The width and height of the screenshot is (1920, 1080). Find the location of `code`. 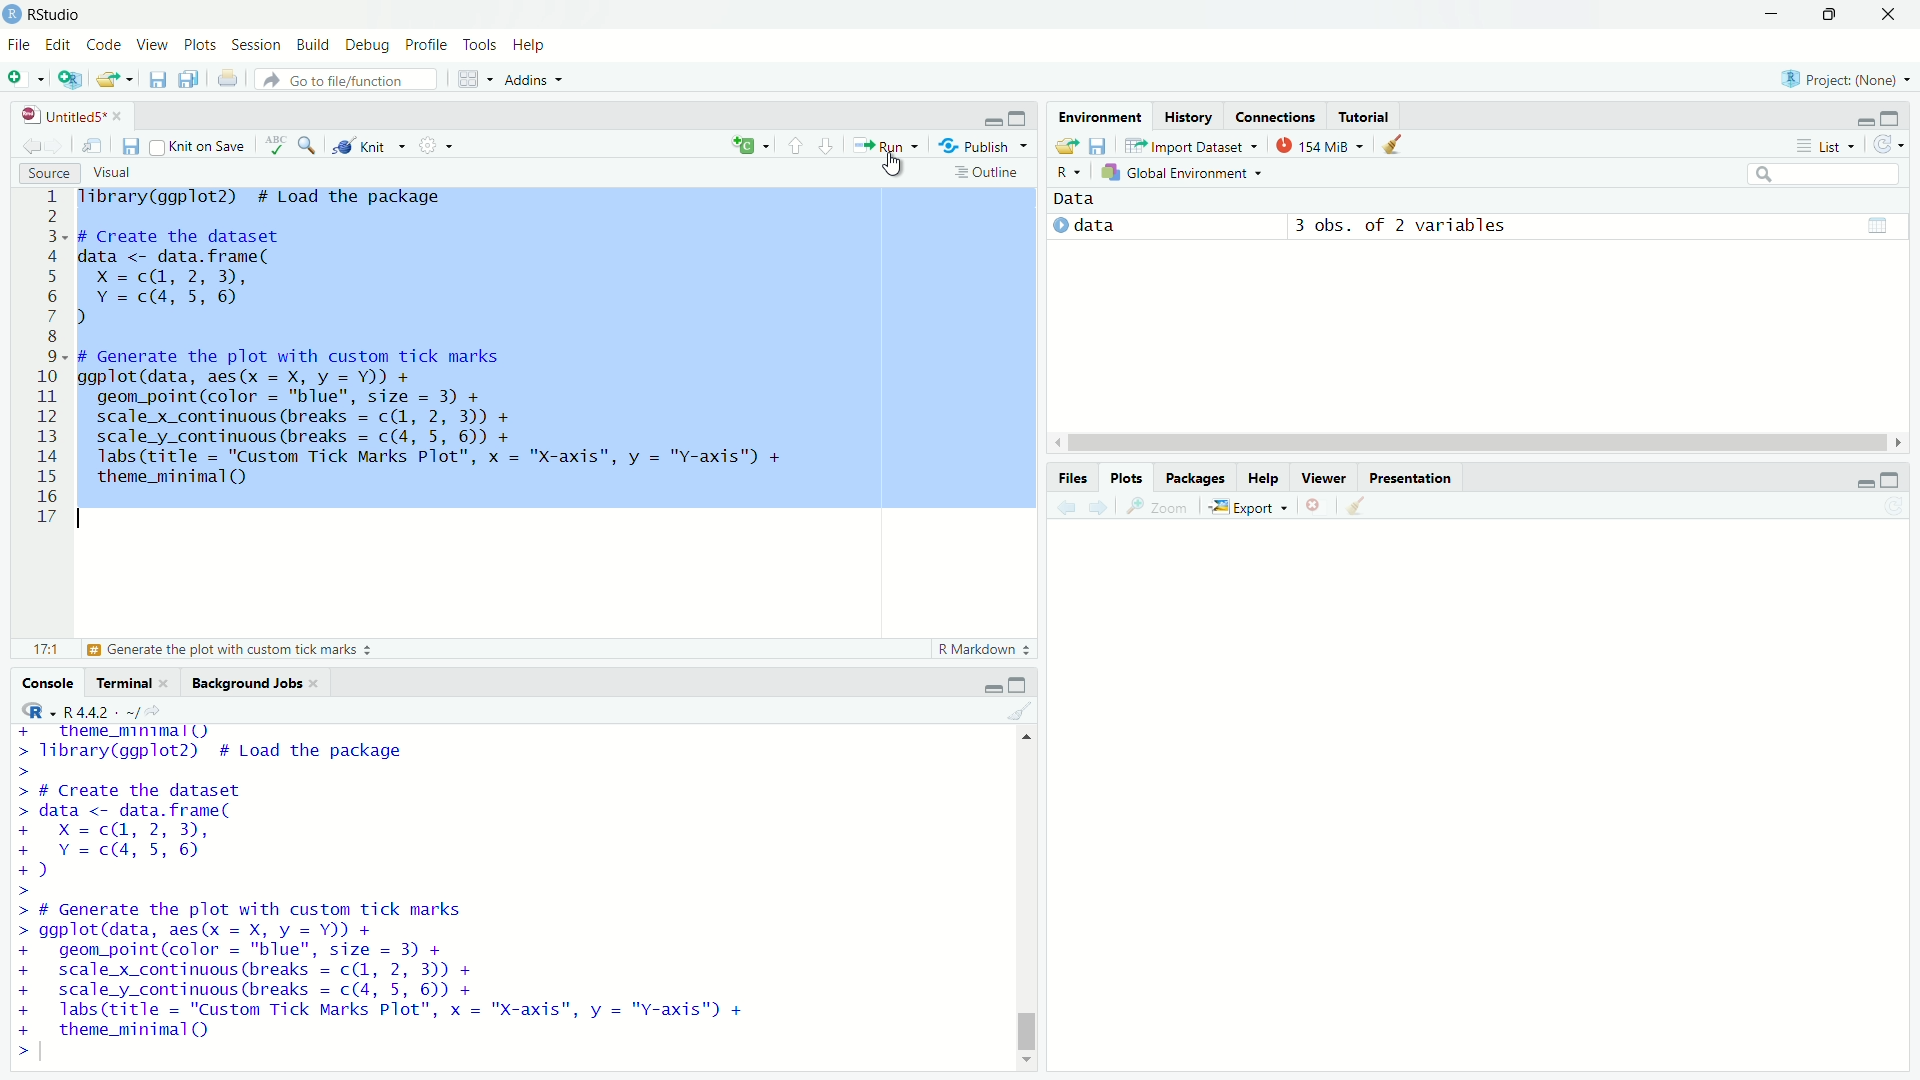

code is located at coordinates (106, 46).